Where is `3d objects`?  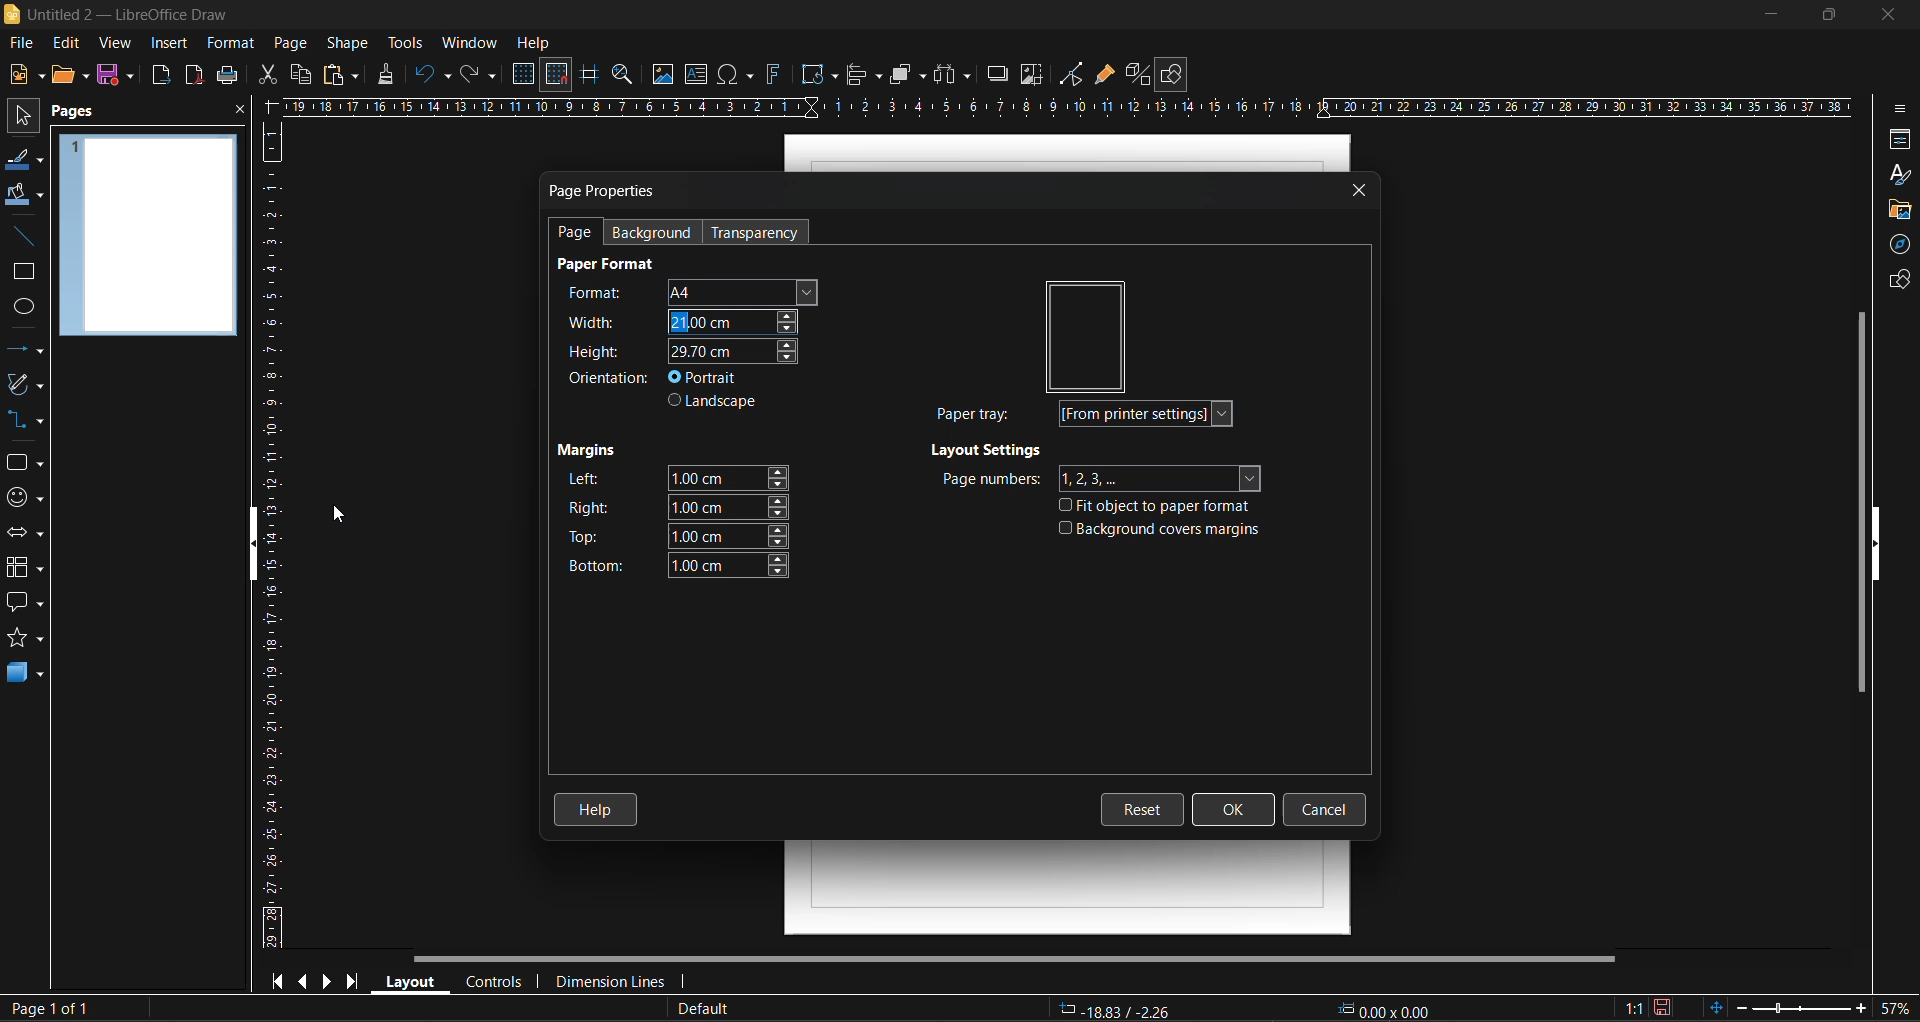
3d objects is located at coordinates (28, 675).